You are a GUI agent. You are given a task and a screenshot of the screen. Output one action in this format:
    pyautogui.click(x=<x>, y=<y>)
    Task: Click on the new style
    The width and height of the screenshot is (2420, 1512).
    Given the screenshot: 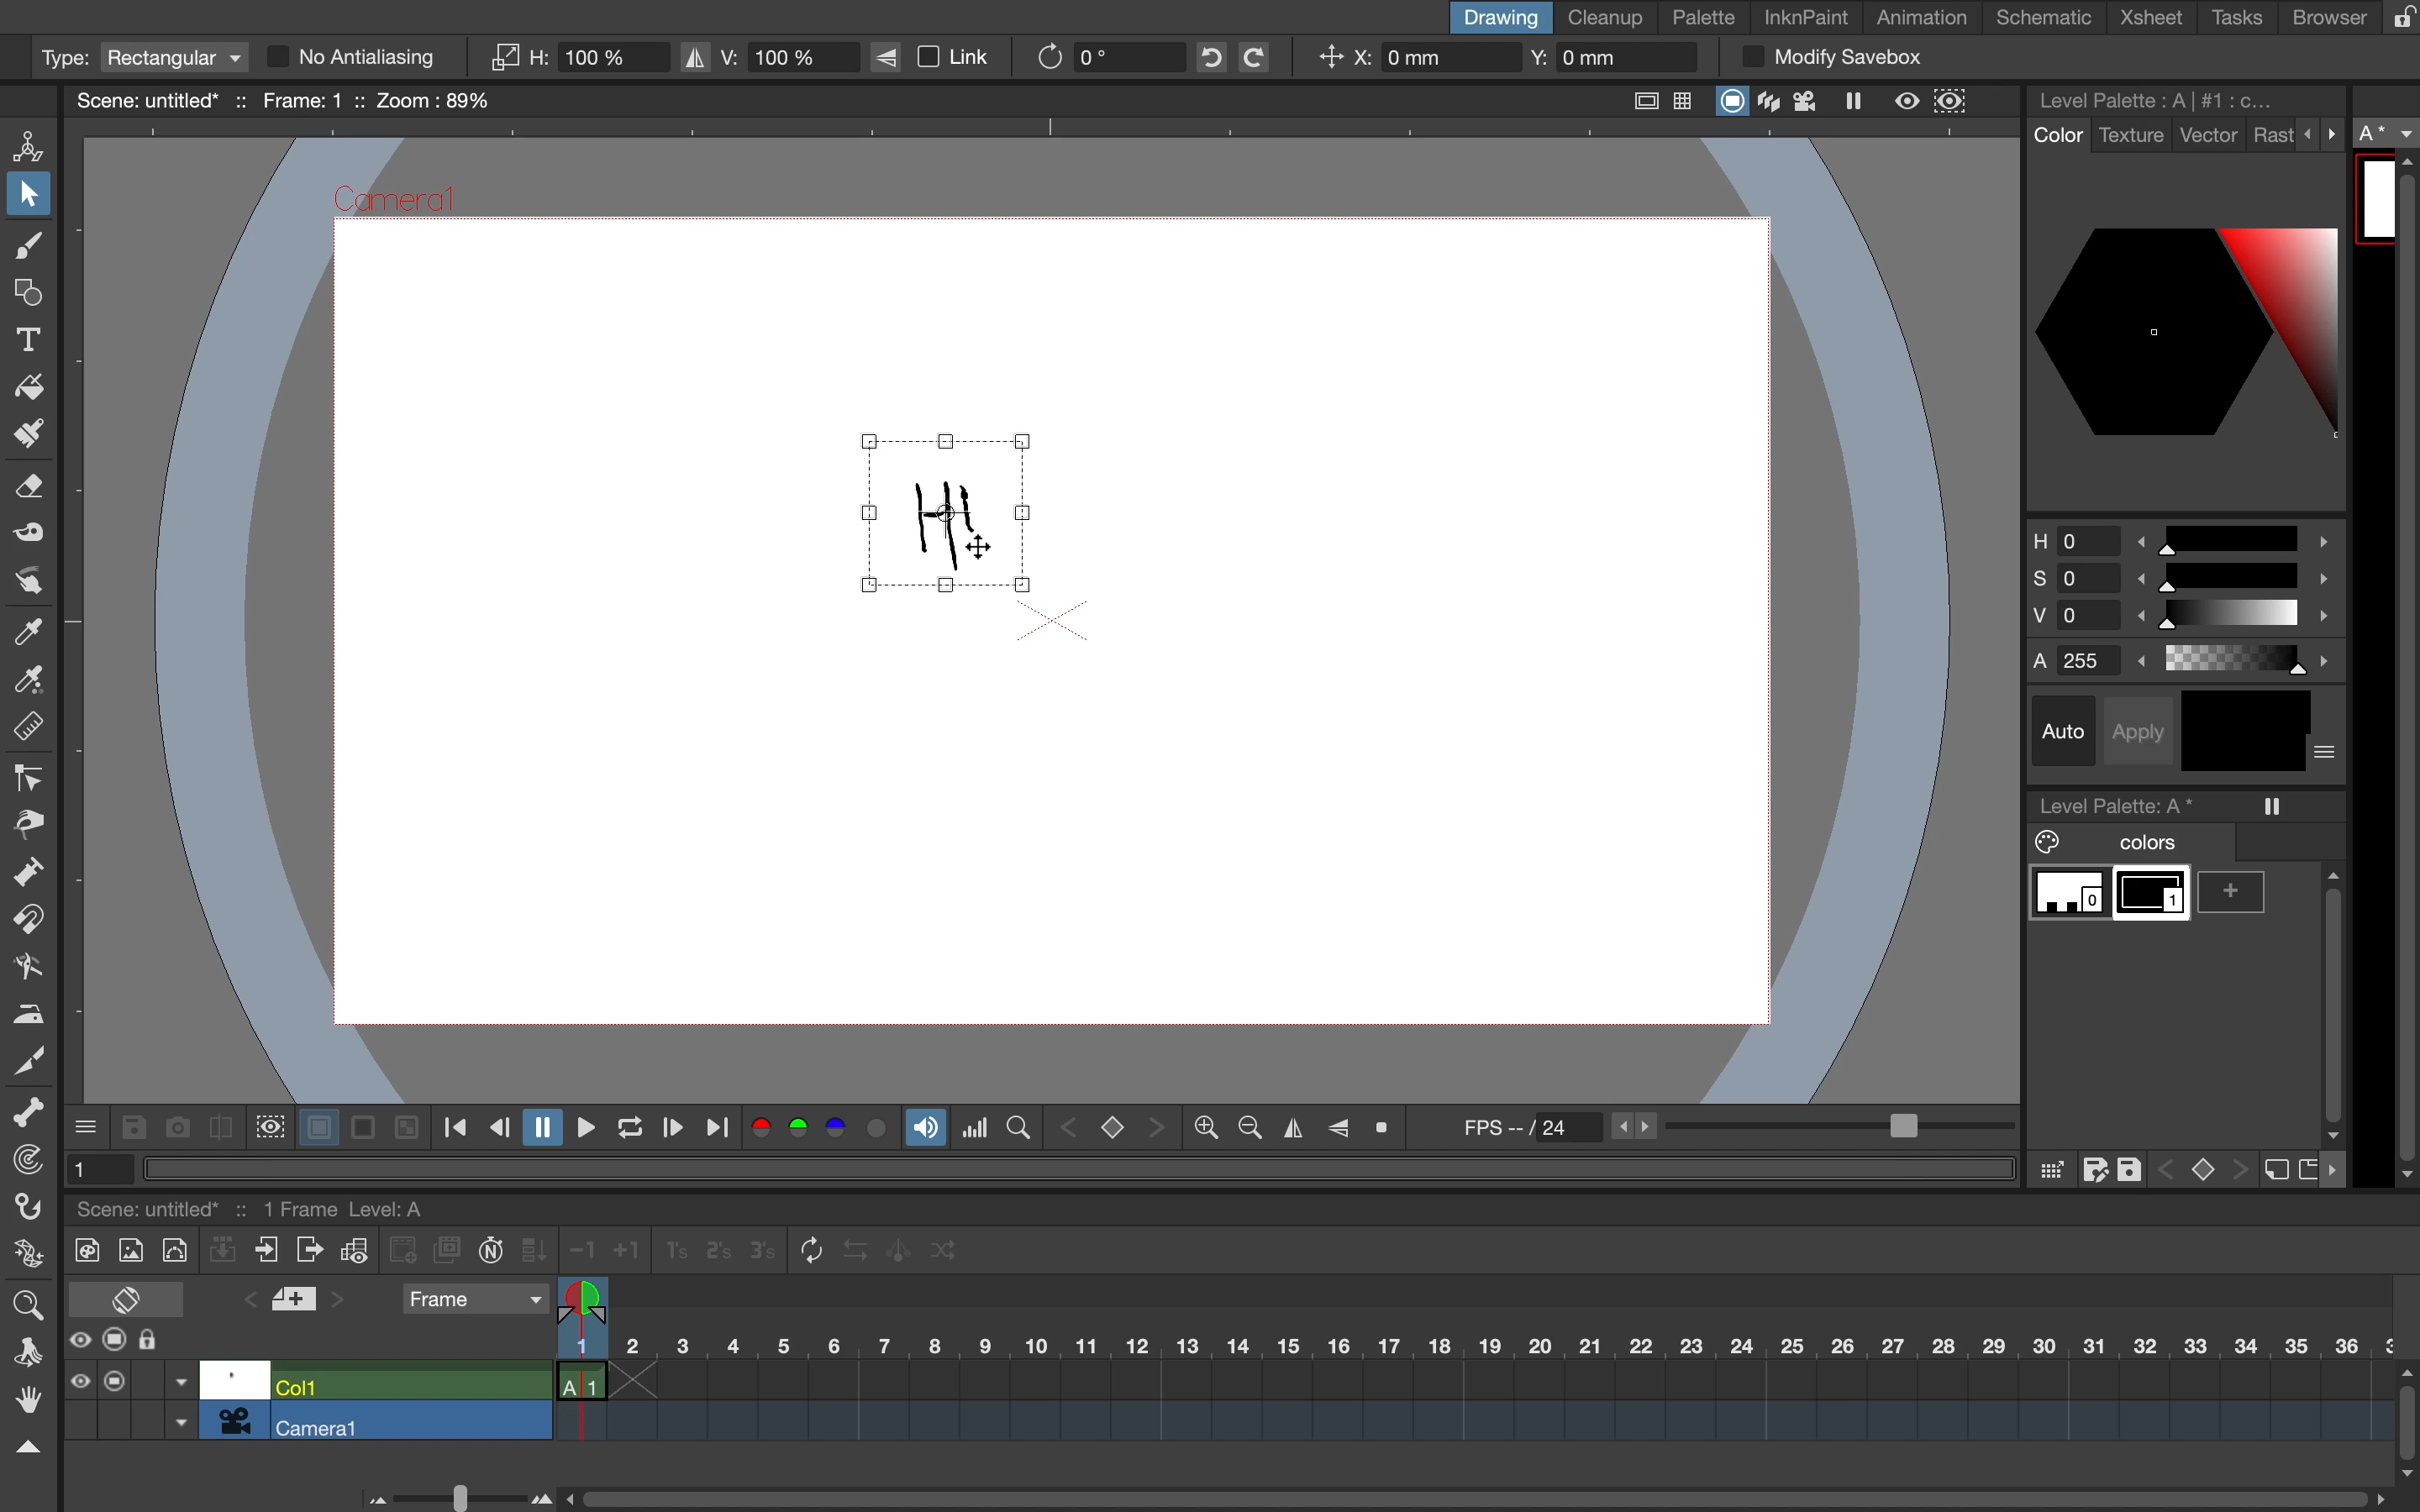 What is the action you would take?
    pyautogui.click(x=2273, y=1171)
    